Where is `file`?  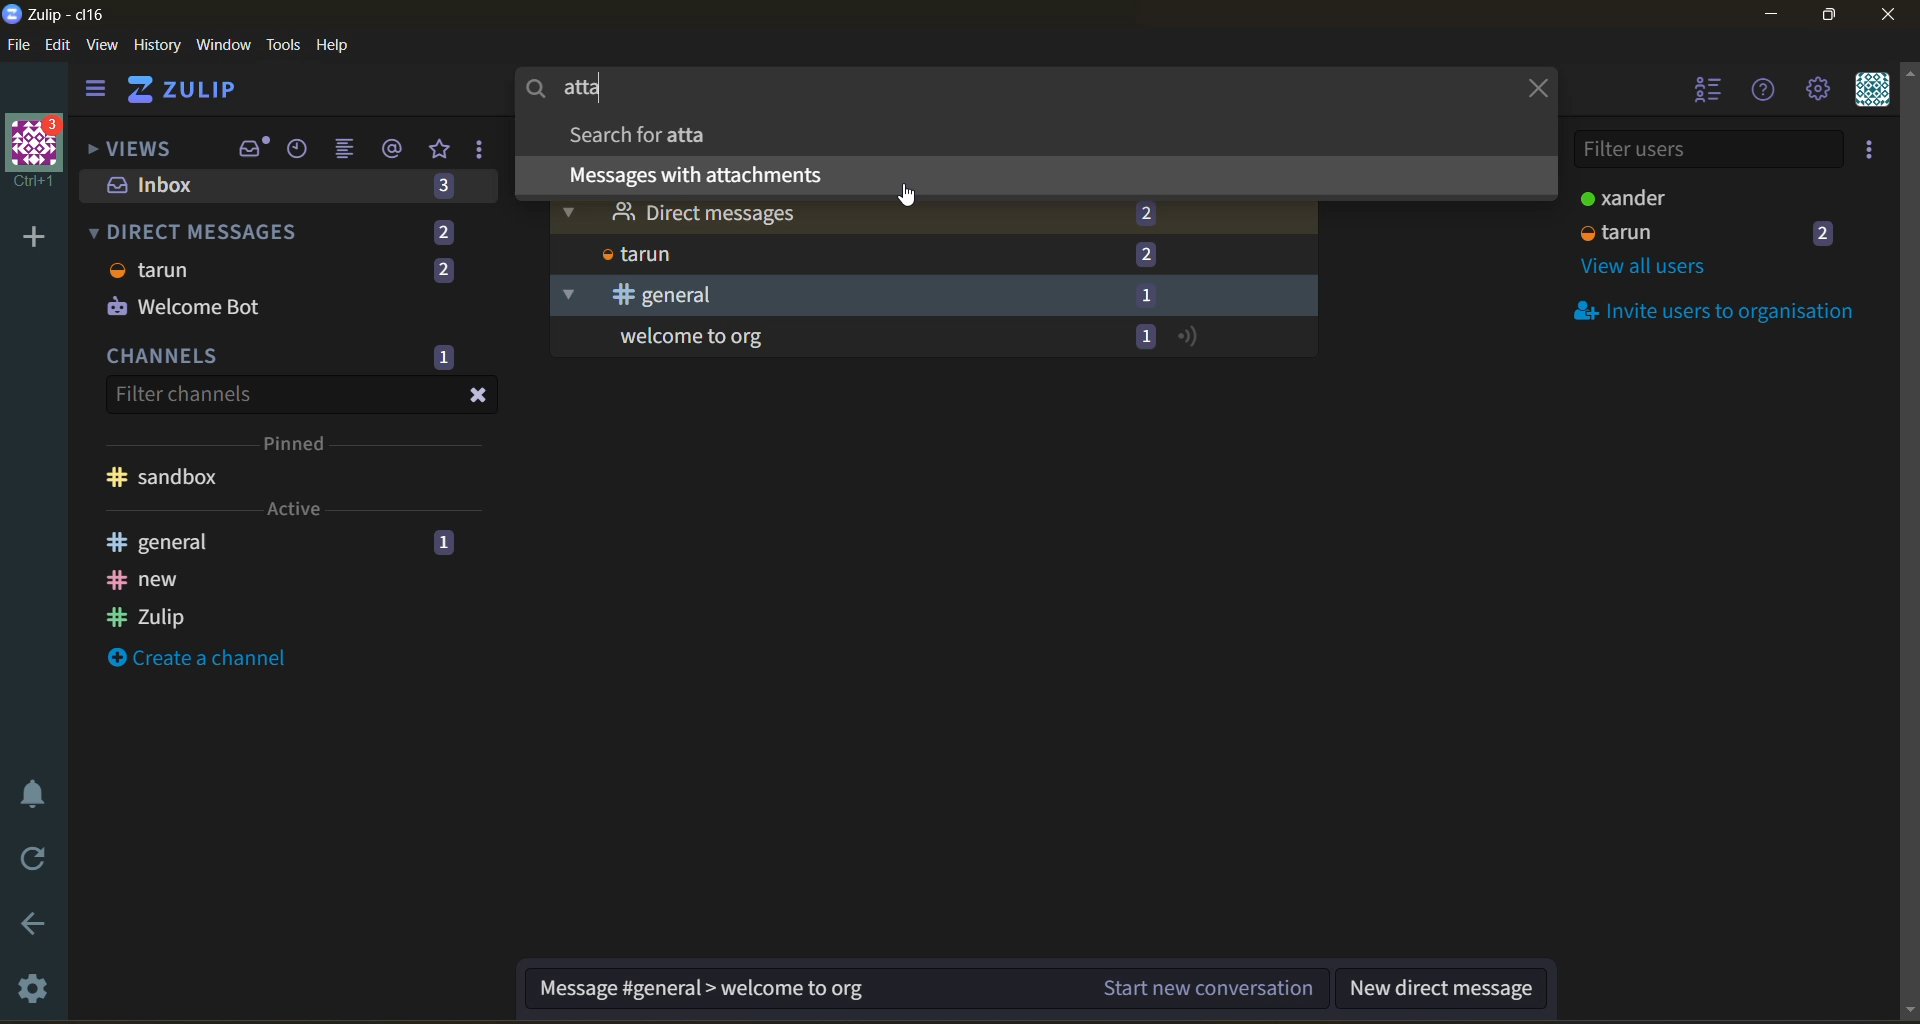
file is located at coordinates (19, 46).